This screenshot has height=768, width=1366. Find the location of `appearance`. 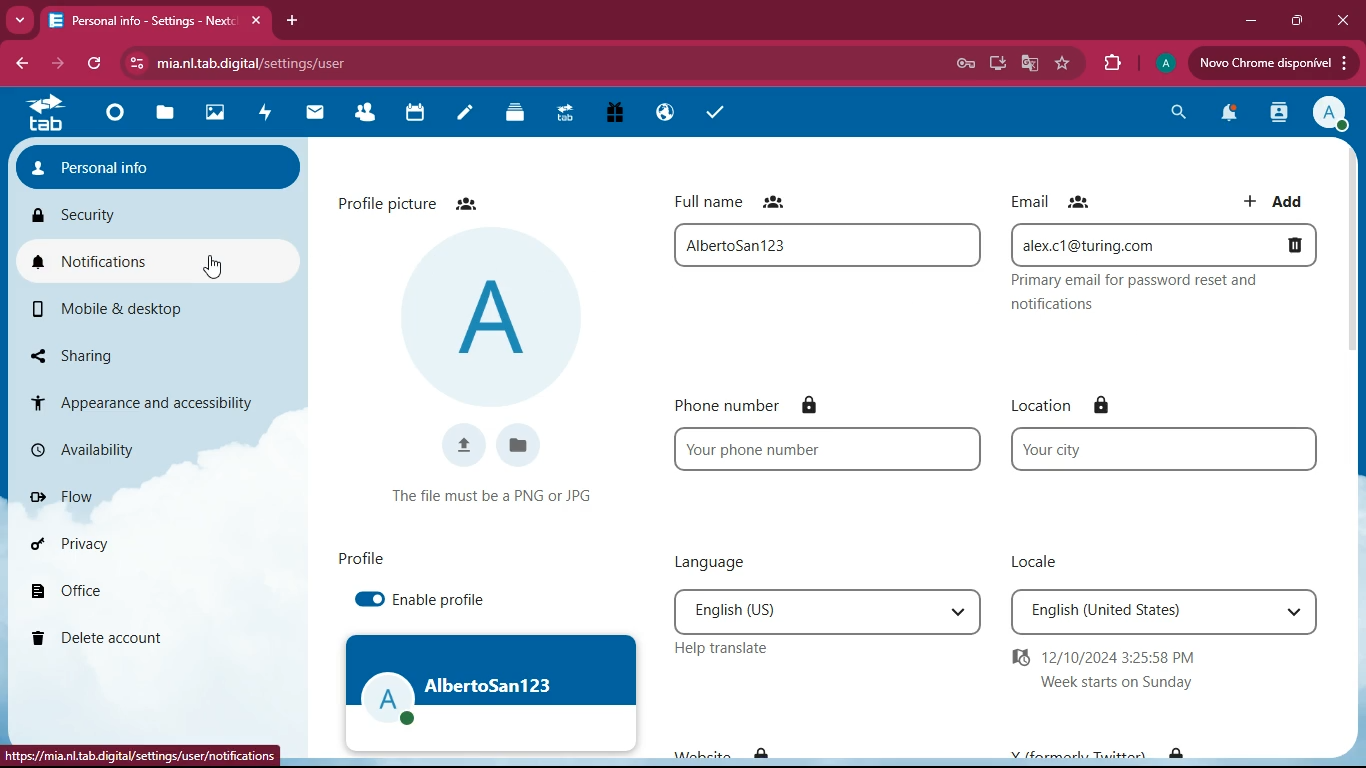

appearance is located at coordinates (152, 398).